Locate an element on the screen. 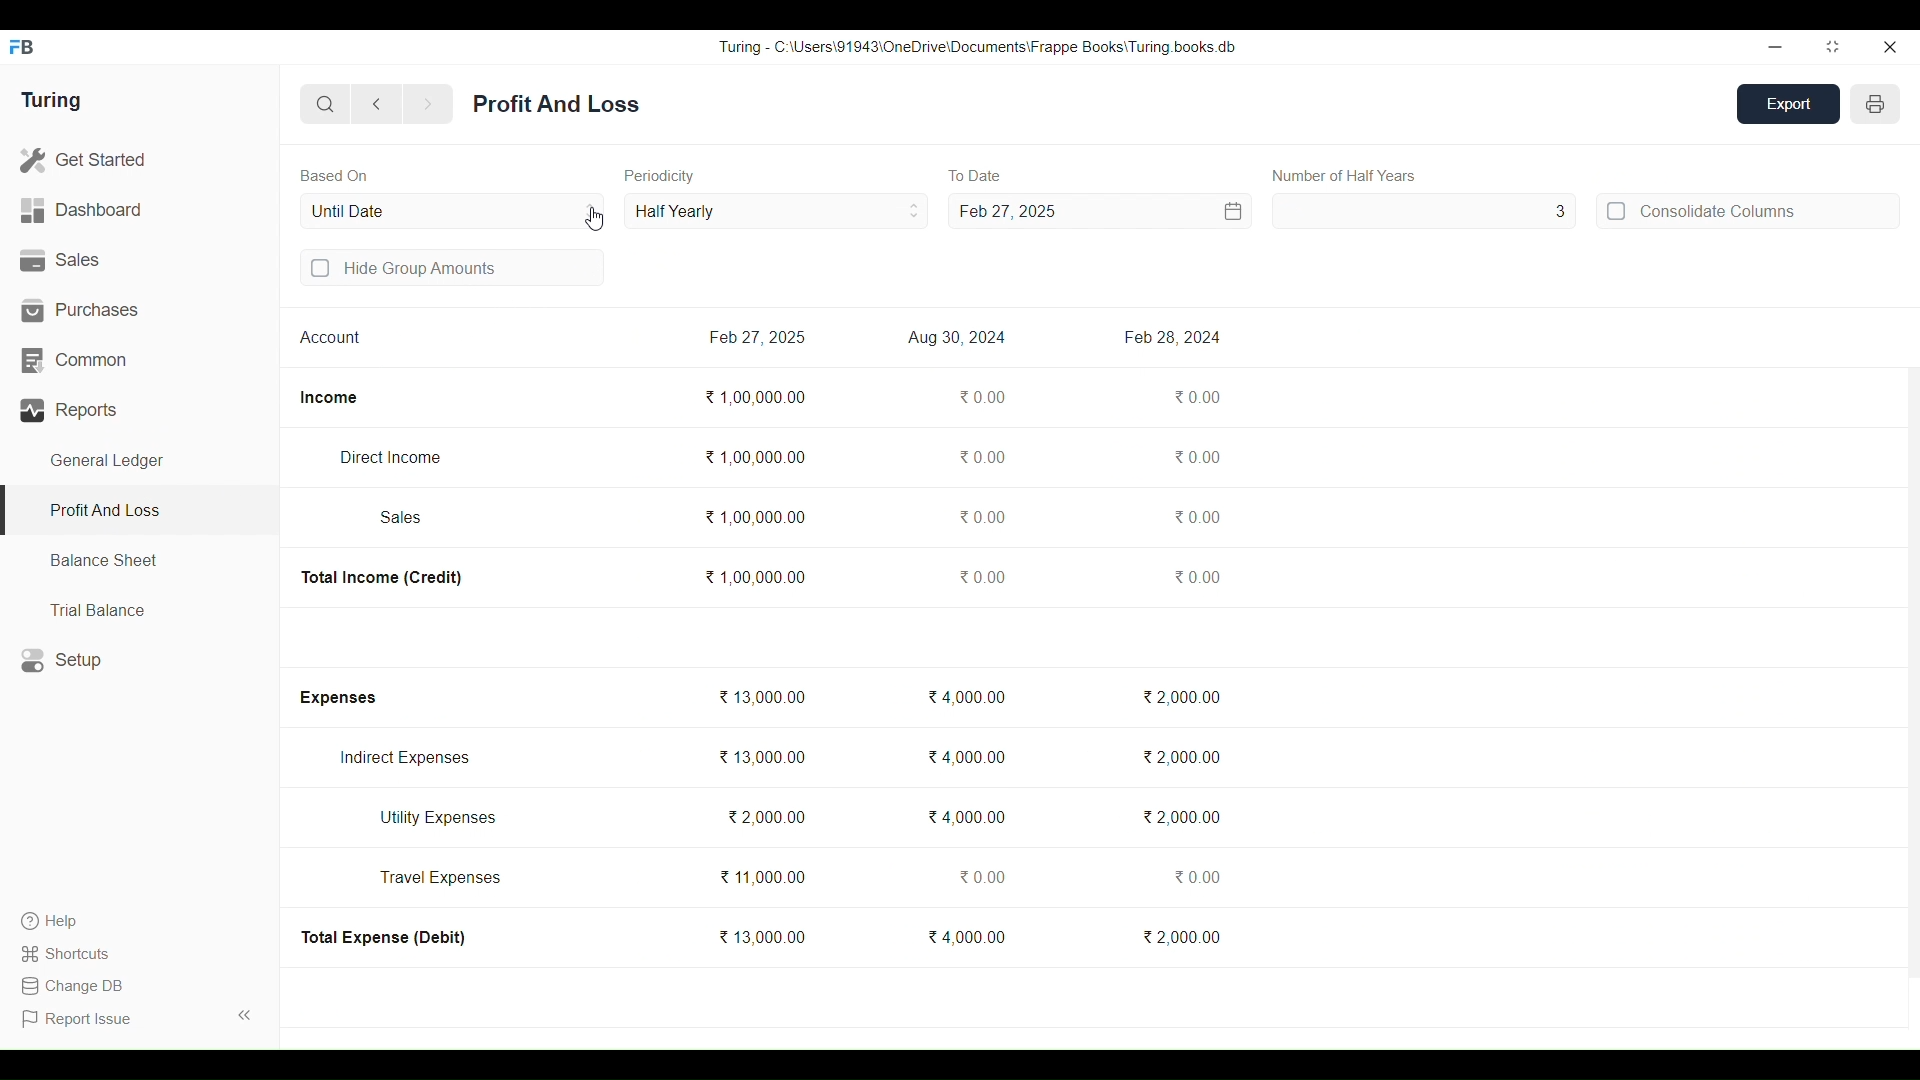  Help is located at coordinates (68, 921).